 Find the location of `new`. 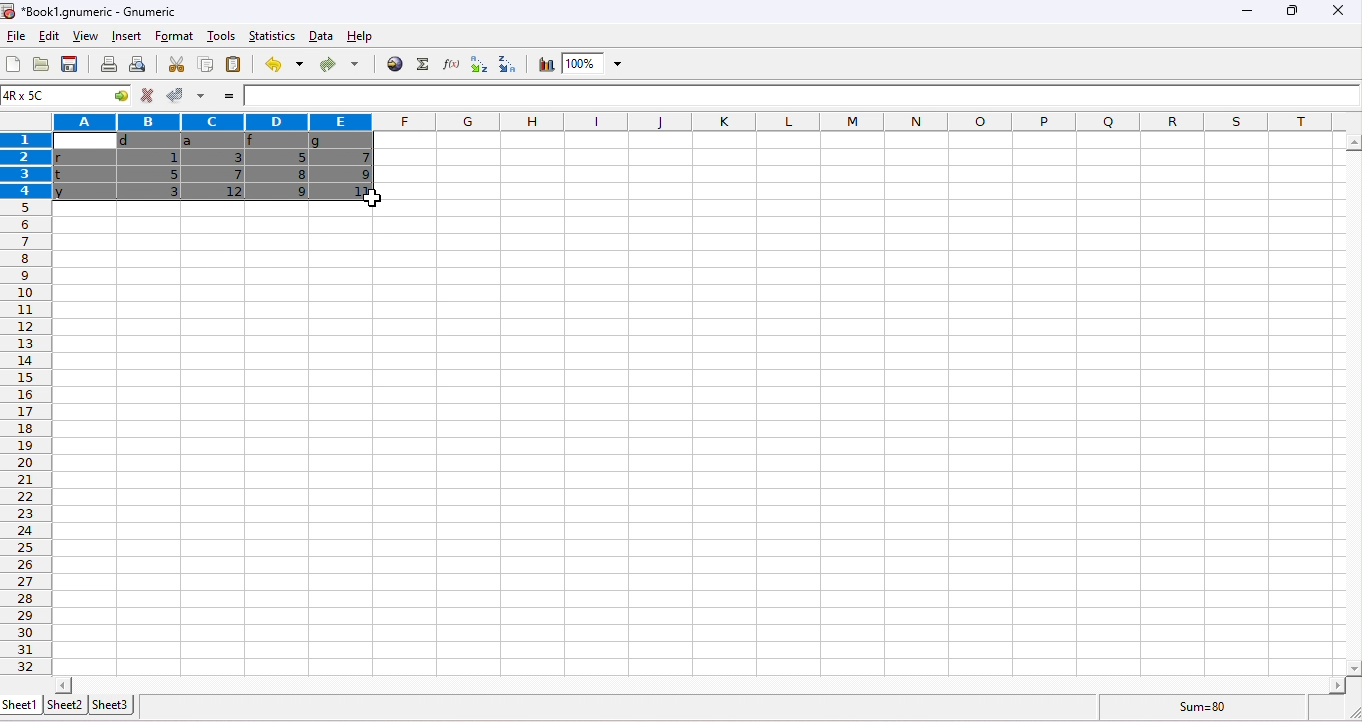

new is located at coordinates (12, 64).